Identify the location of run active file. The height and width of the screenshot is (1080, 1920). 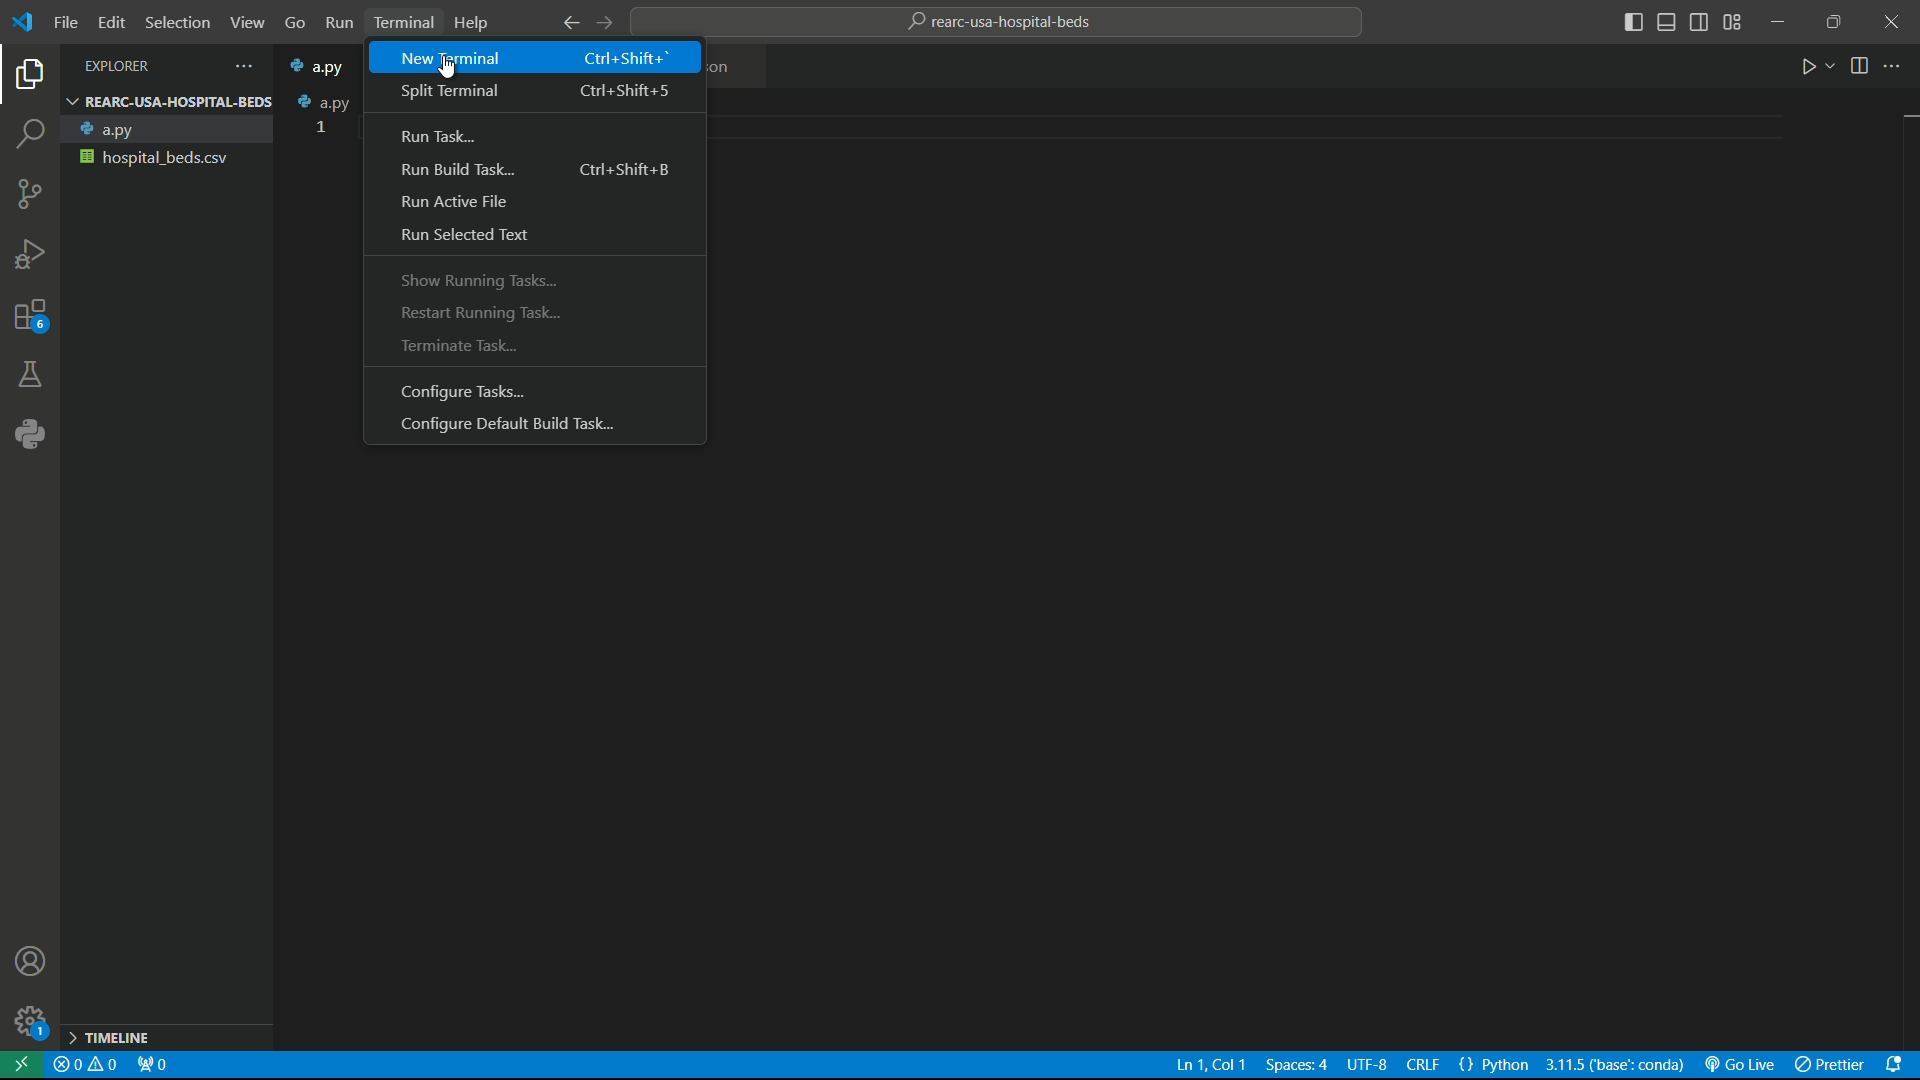
(532, 203).